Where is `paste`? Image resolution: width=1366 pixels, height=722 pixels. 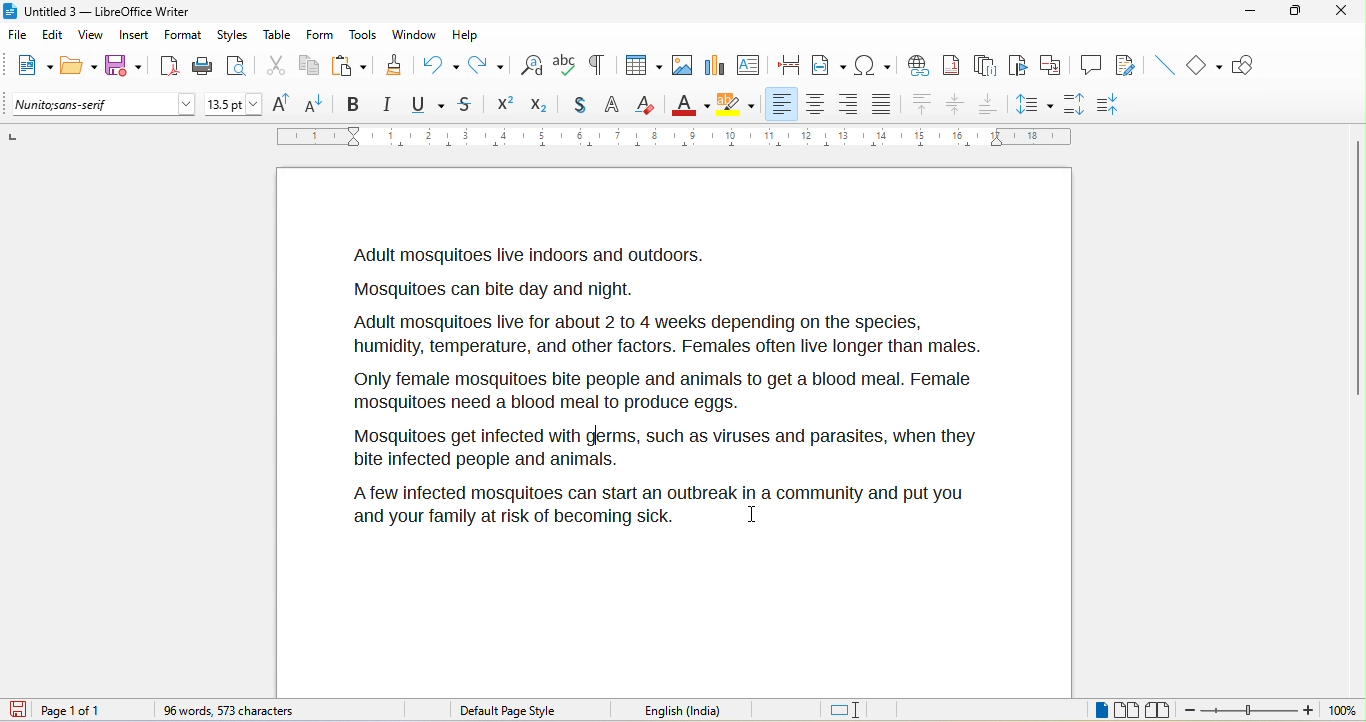
paste is located at coordinates (350, 64).